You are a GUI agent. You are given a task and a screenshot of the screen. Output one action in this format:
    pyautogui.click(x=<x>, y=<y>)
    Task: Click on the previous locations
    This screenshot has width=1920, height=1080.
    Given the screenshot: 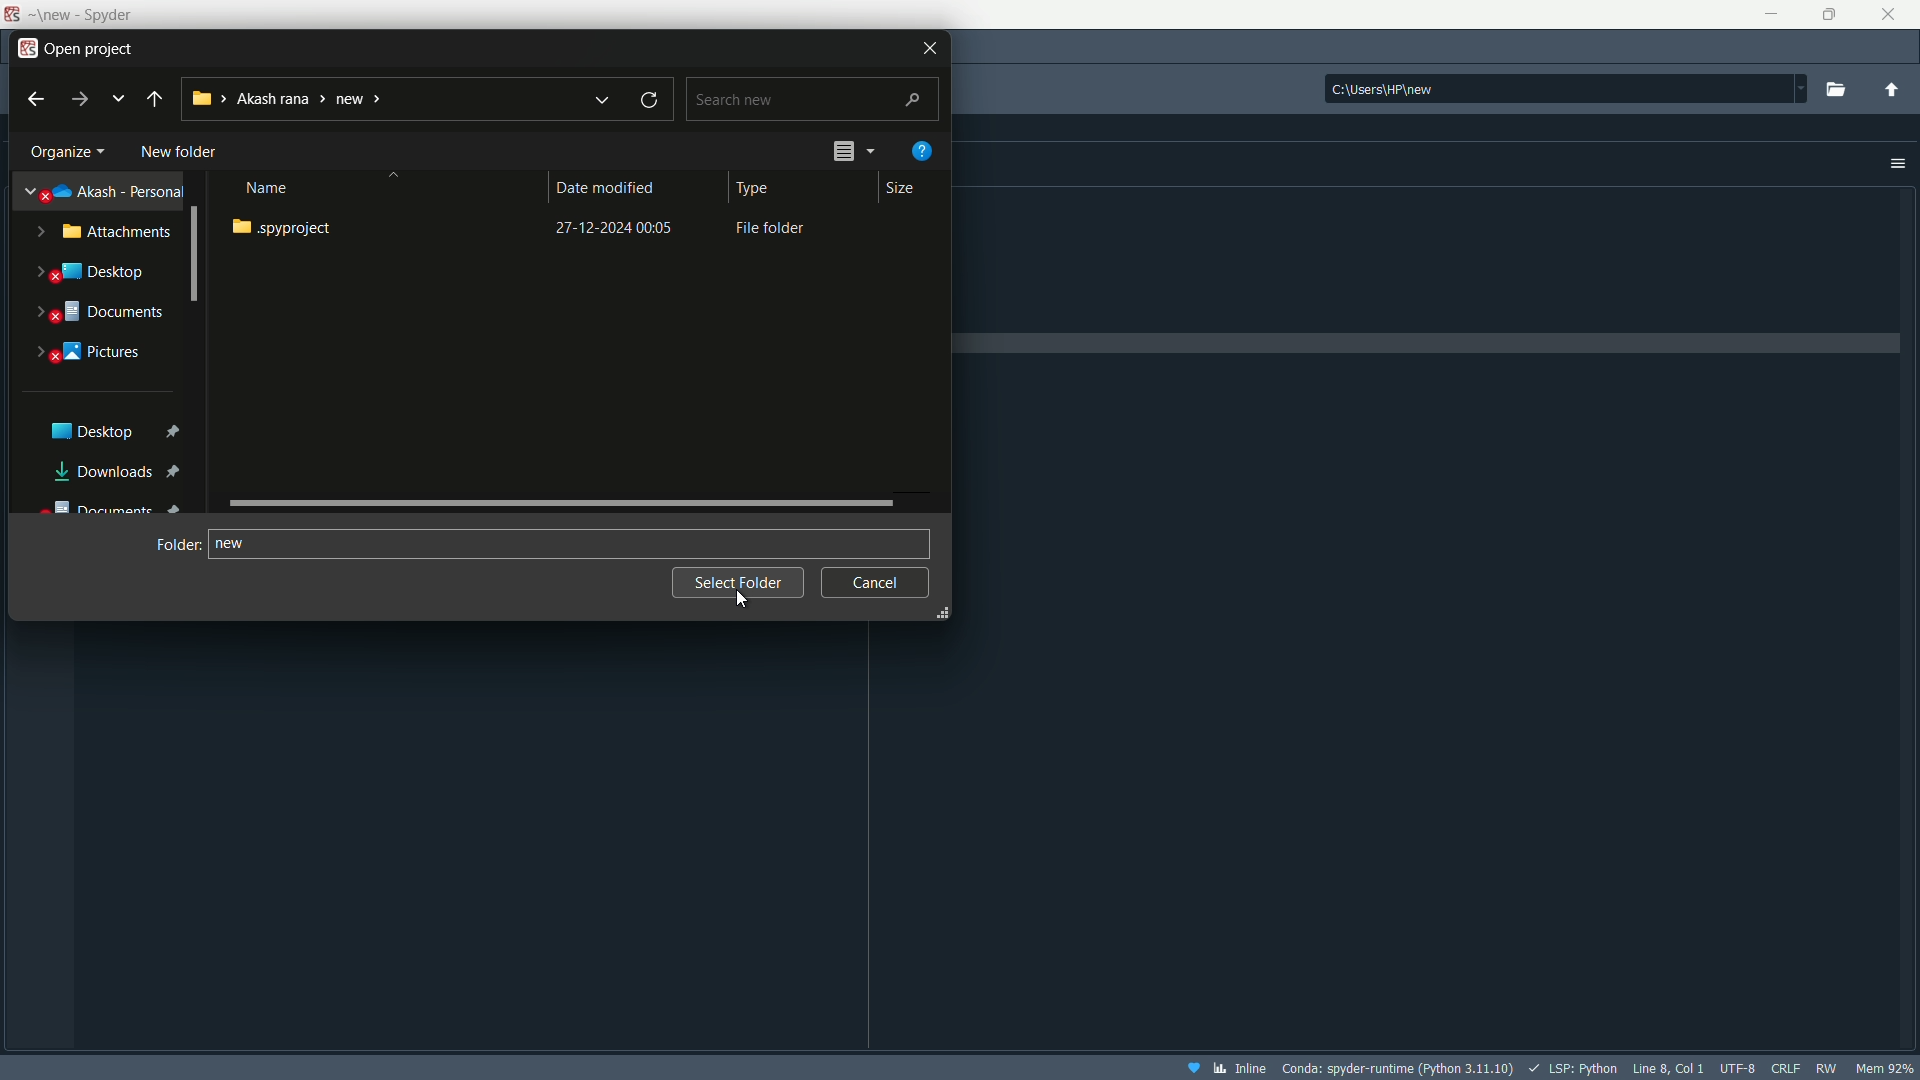 What is the action you would take?
    pyautogui.click(x=119, y=98)
    